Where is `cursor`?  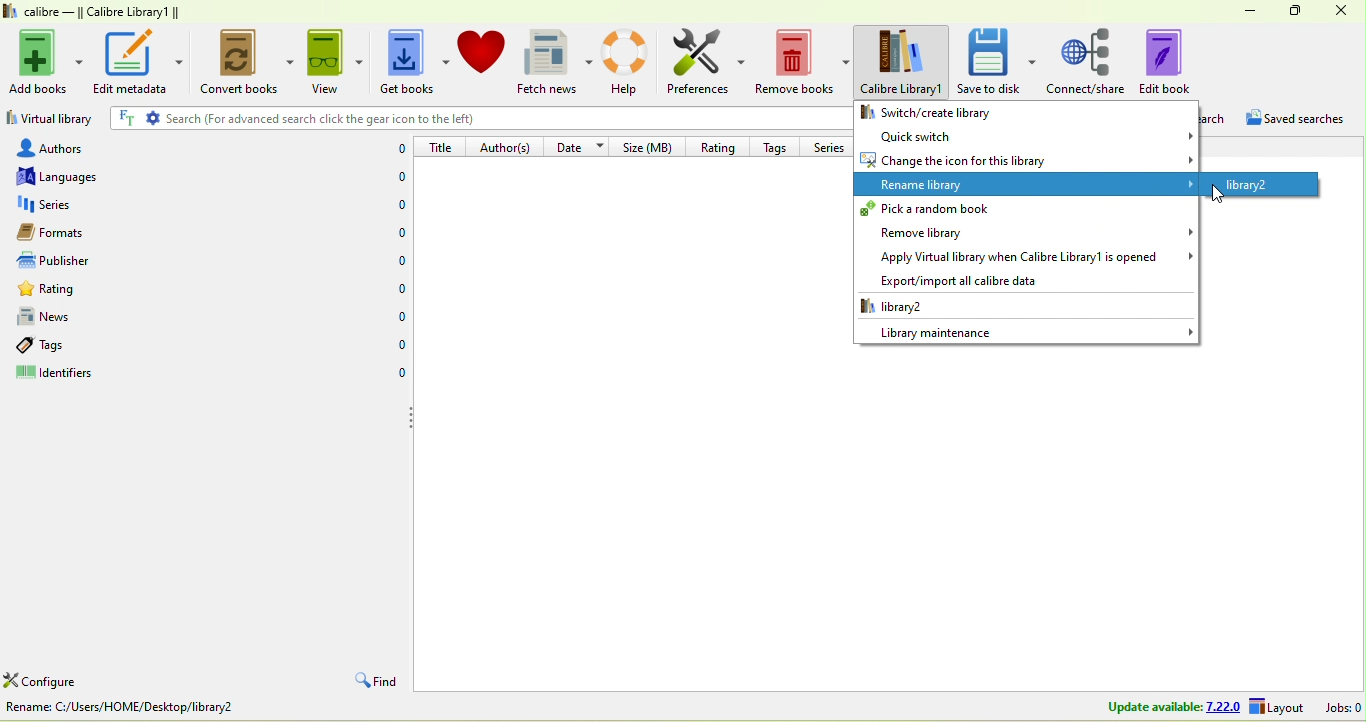
cursor is located at coordinates (1214, 195).